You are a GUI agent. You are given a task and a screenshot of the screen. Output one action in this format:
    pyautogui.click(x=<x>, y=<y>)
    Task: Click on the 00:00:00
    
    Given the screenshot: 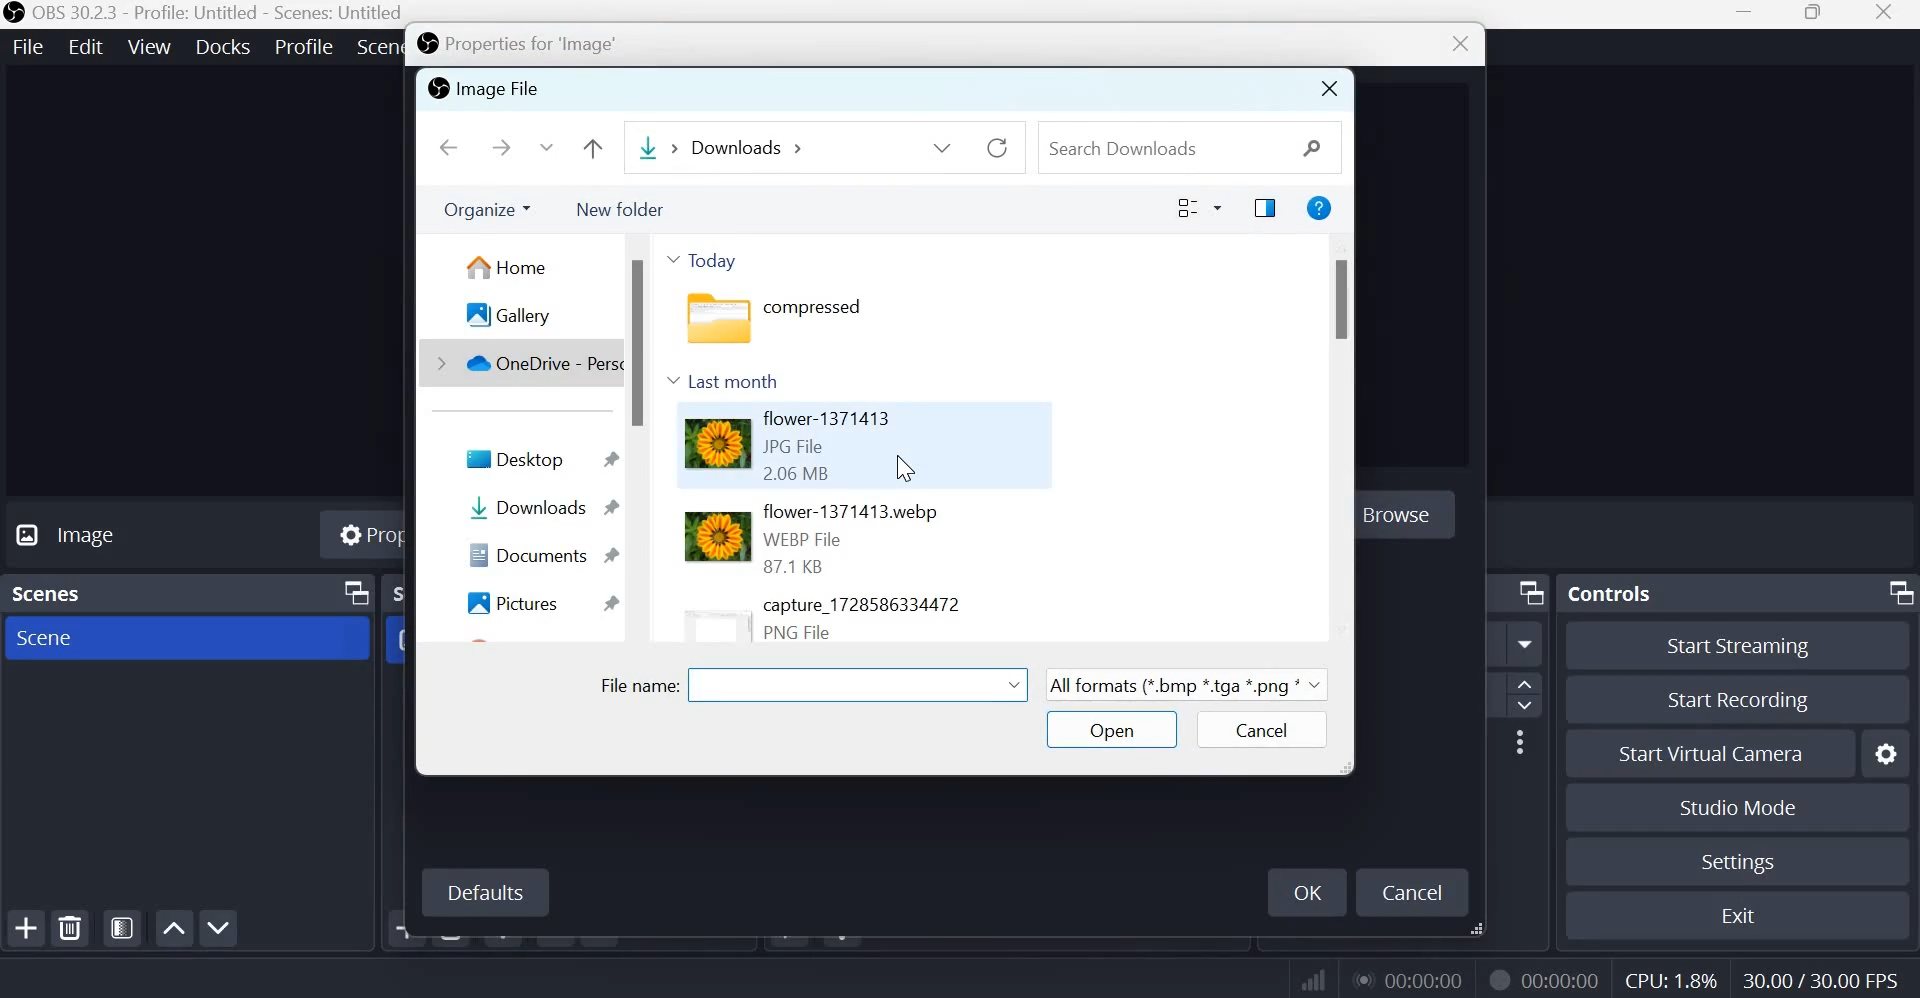 What is the action you would take?
    pyautogui.click(x=1563, y=980)
    